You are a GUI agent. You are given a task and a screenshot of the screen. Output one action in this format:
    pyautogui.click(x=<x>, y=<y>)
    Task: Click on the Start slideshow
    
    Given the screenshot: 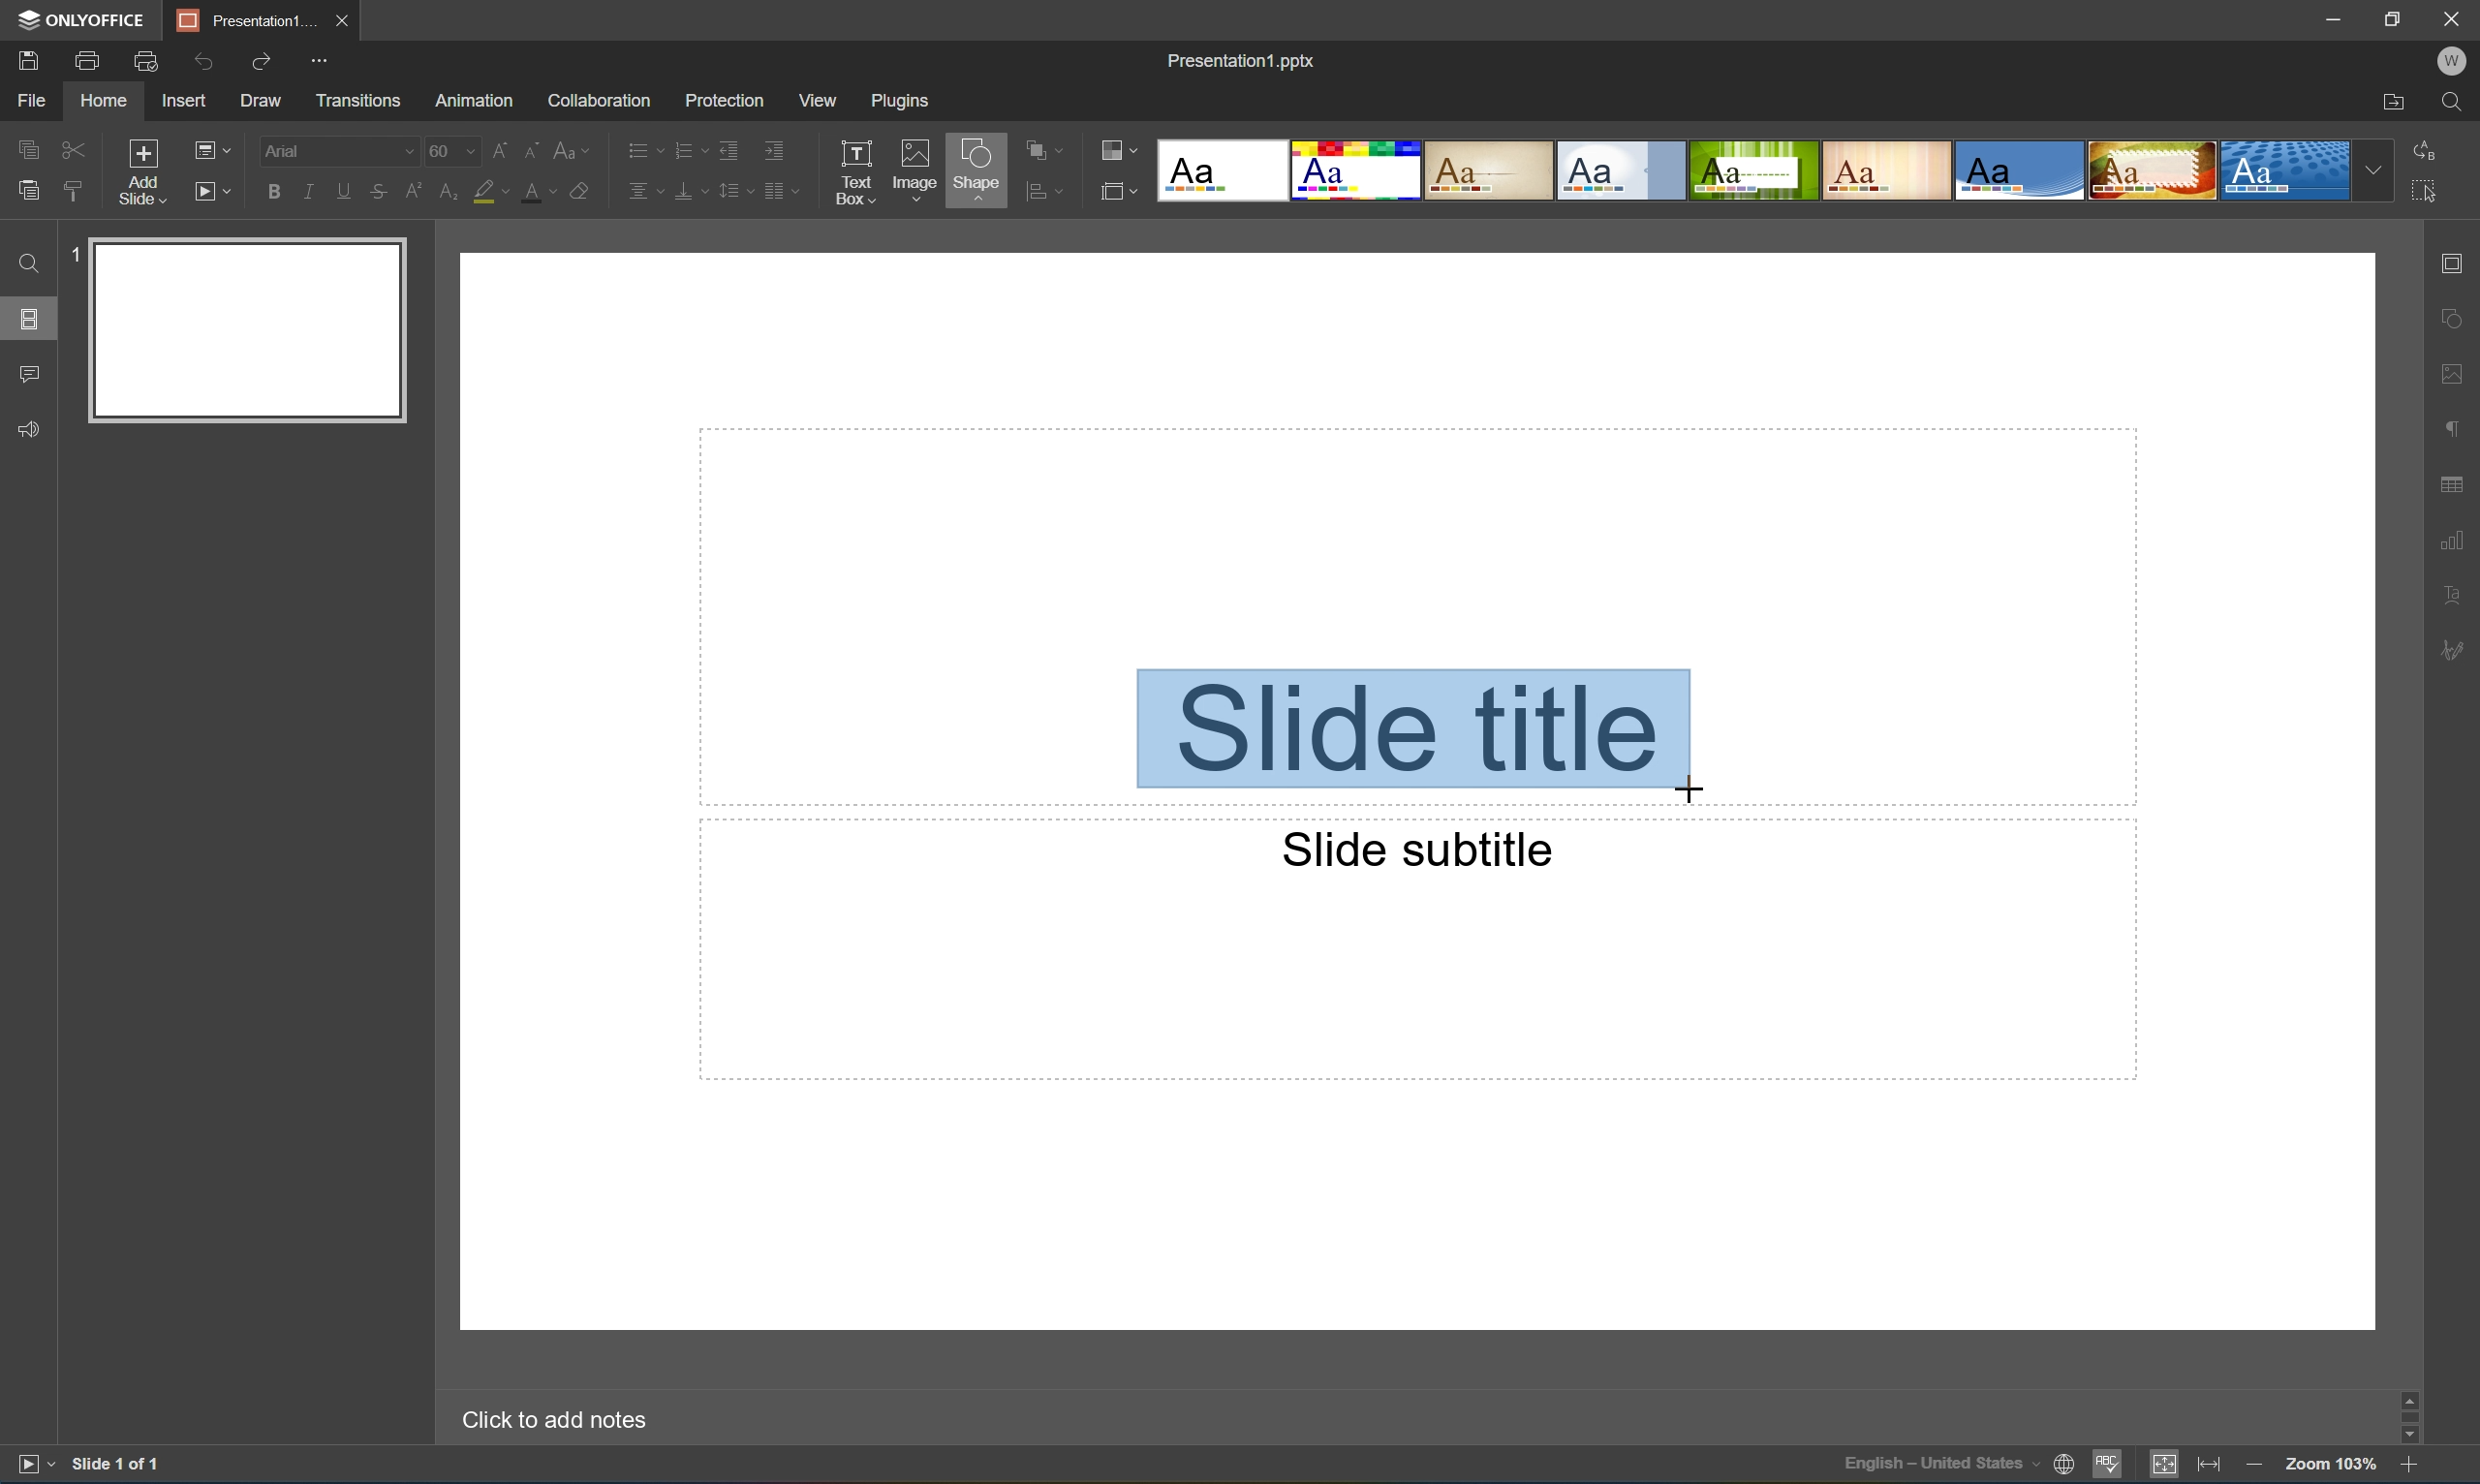 What is the action you would take?
    pyautogui.click(x=29, y=1468)
    